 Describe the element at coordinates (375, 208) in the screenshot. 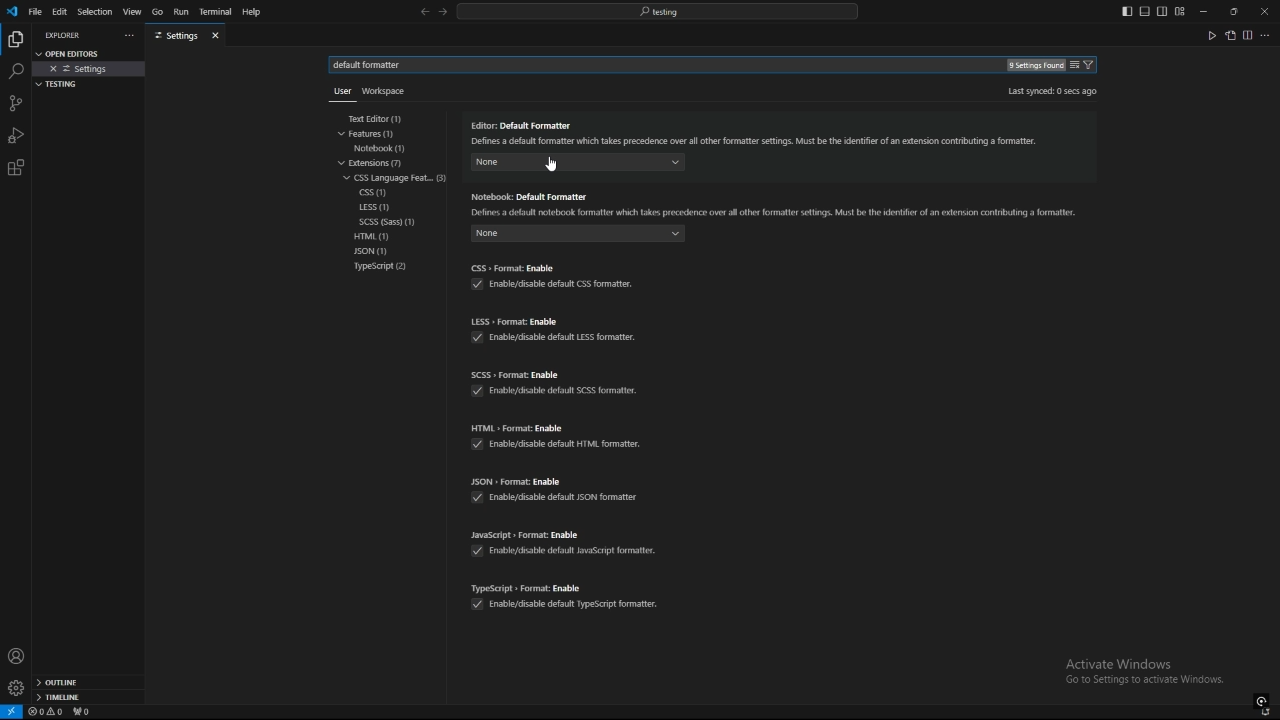

I see `less` at that location.